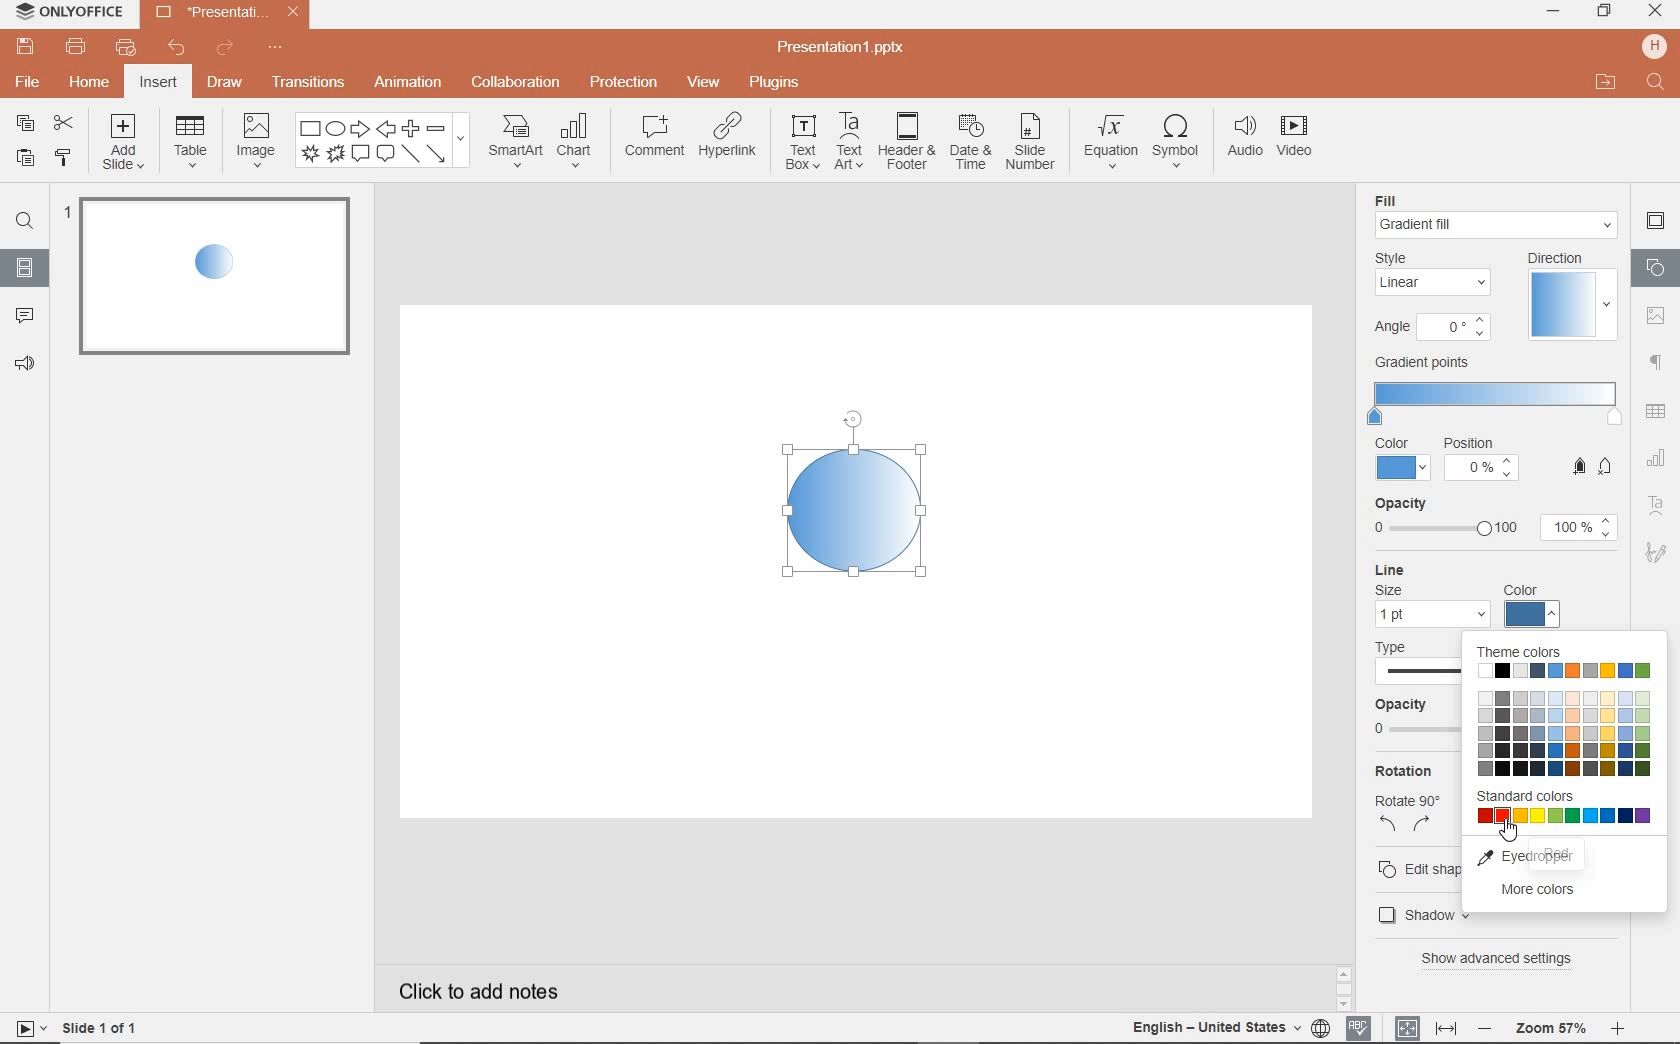 The width and height of the screenshot is (1680, 1044). I want to click on paragraph settings, so click(1657, 360).